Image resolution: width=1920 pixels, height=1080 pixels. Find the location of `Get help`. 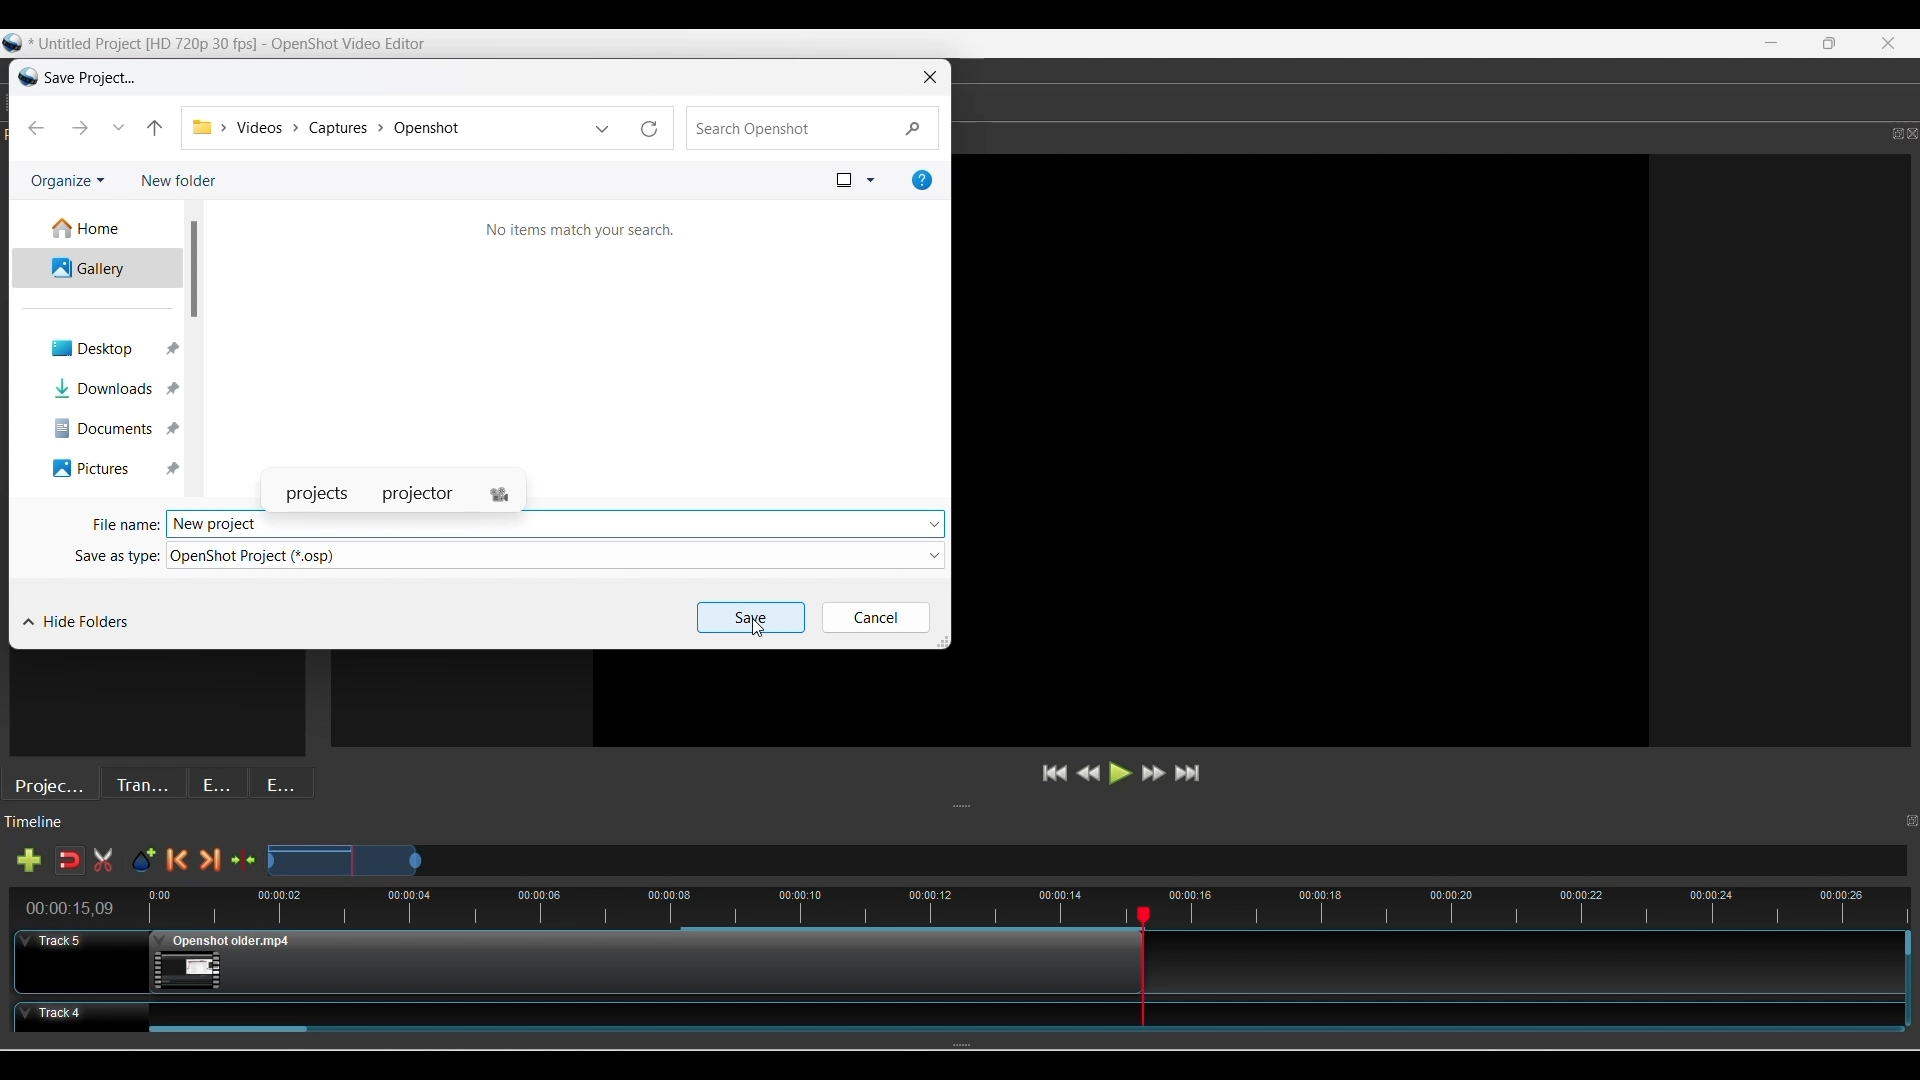

Get help is located at coordinates (923, 179).